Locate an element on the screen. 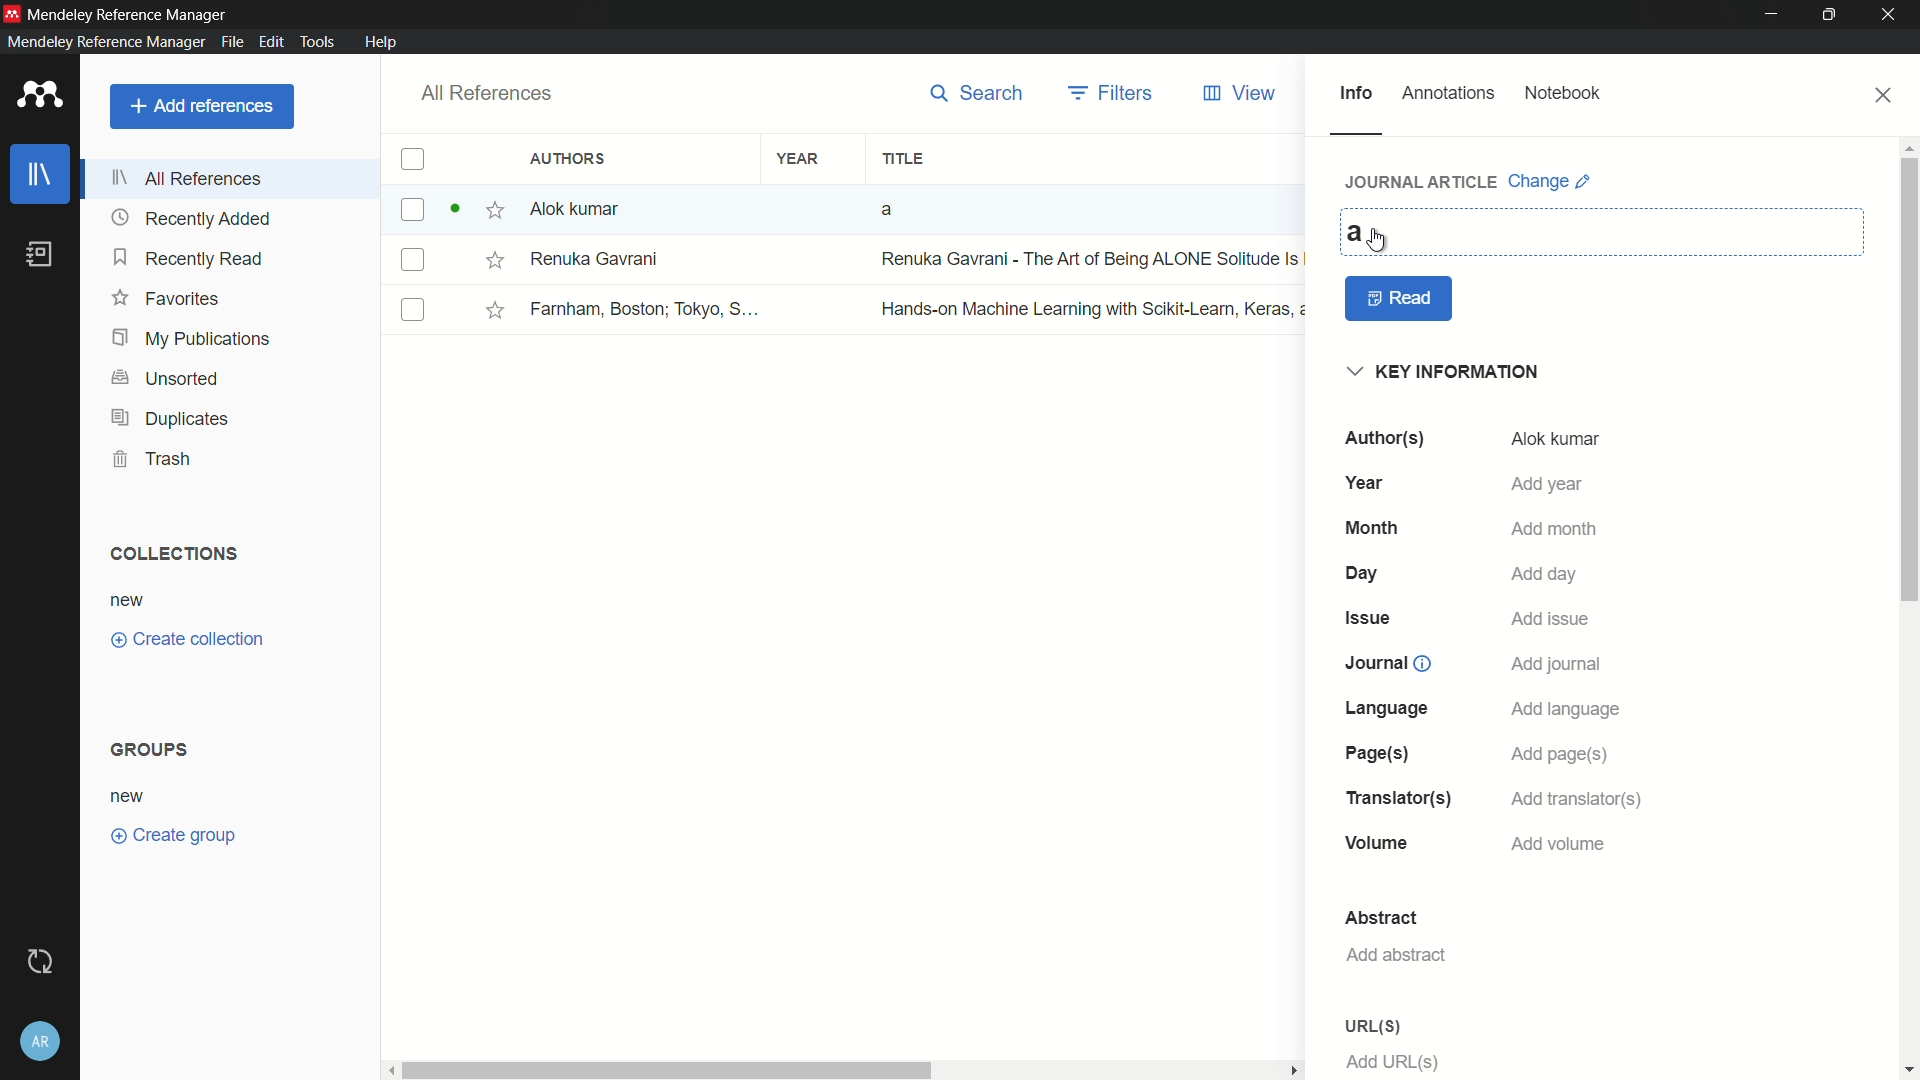 The height and width of the screenshot is (1080, 1920). book is located at coordinates (44, 255).